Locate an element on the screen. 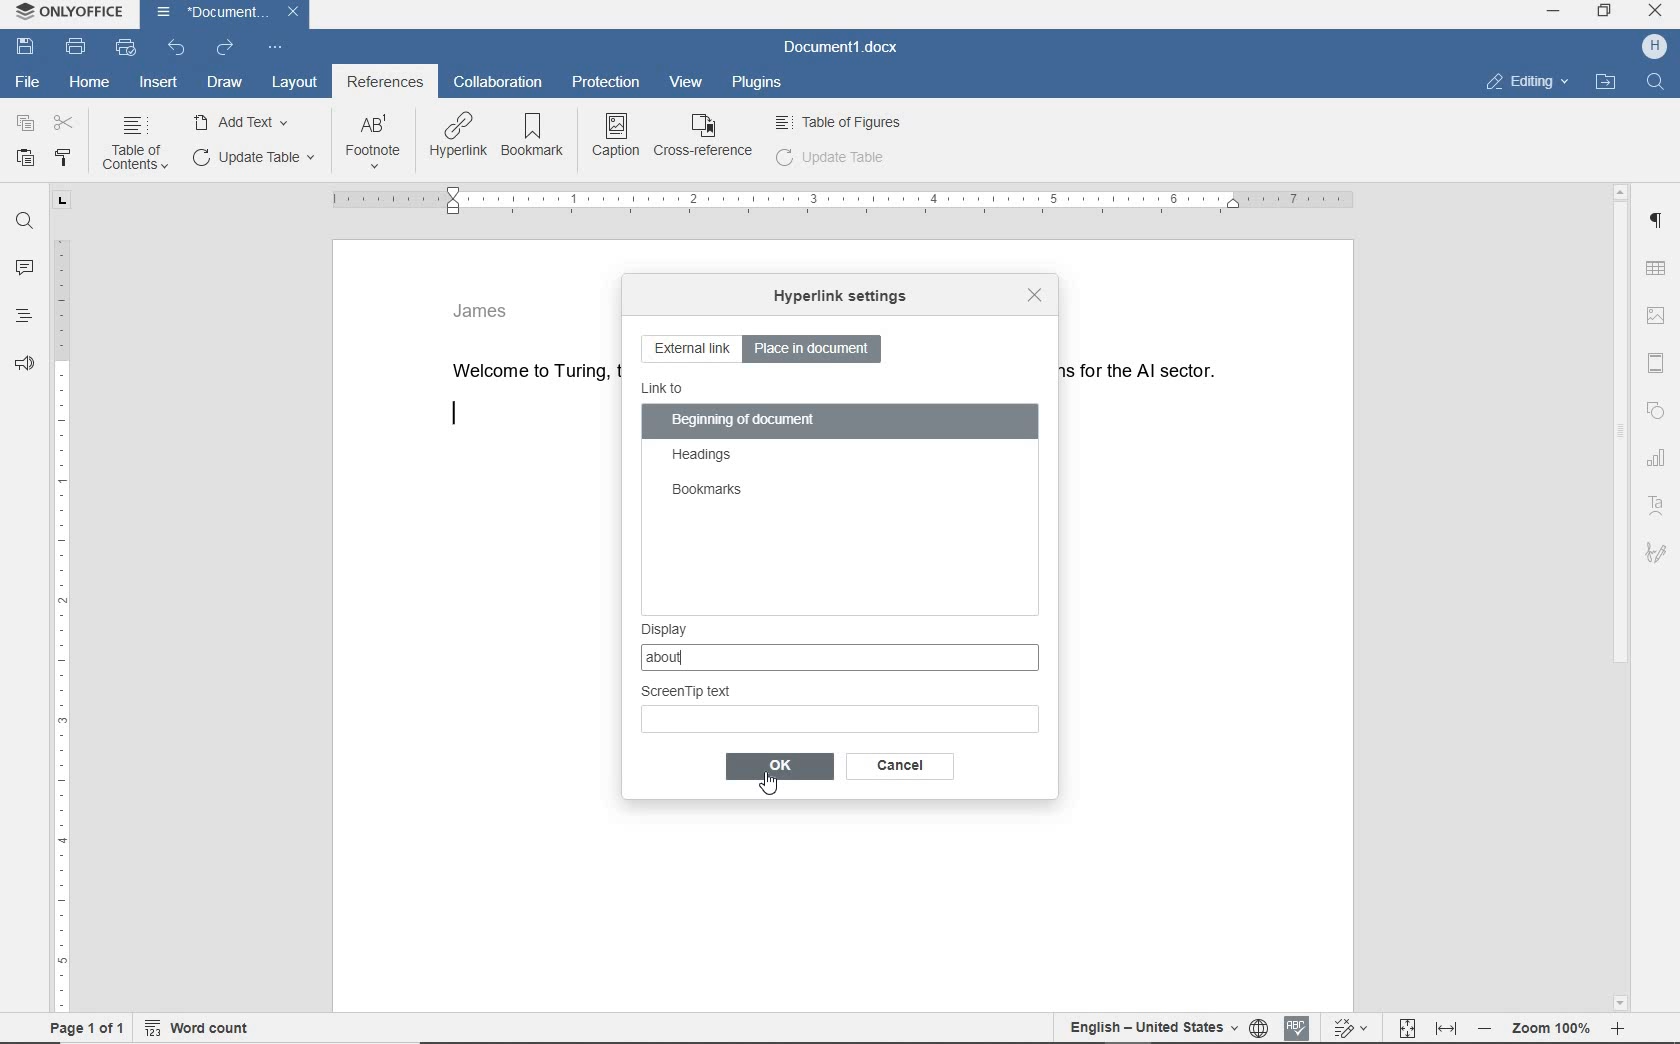  update table is located at coordinates (831, 157).